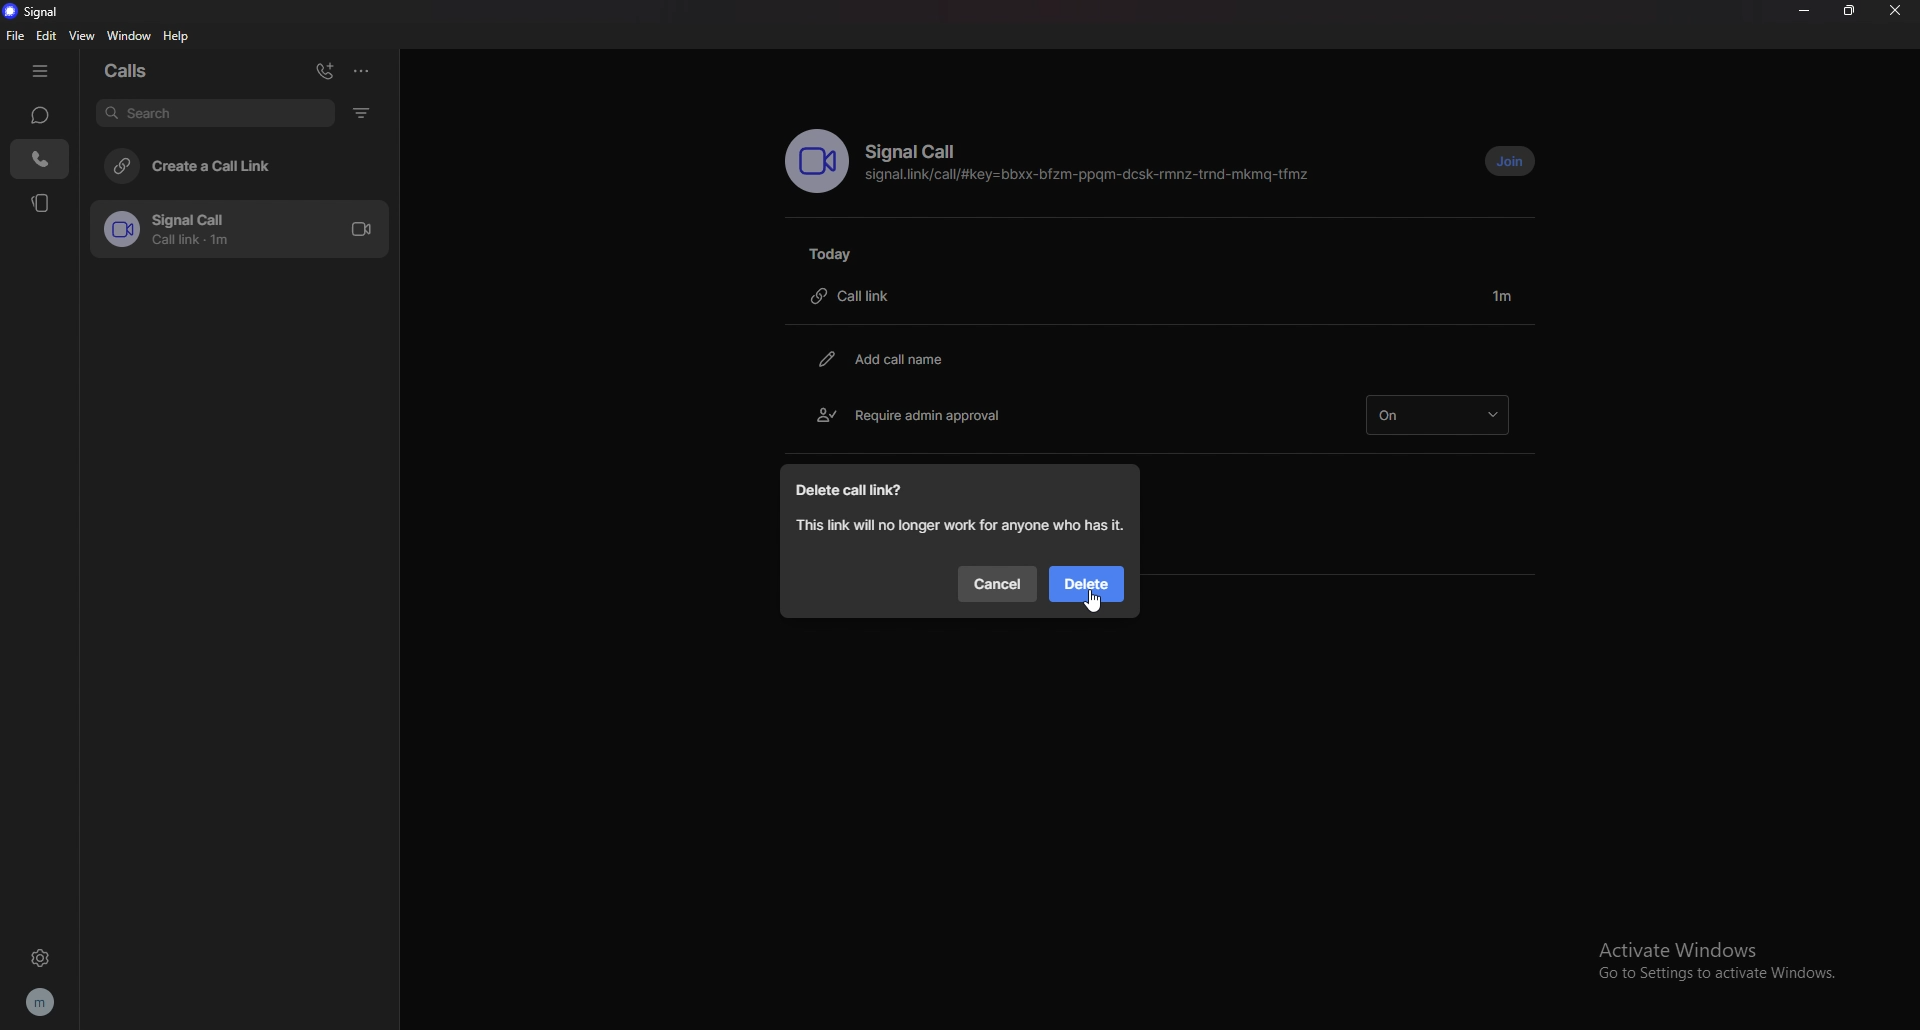  What do you see at coordinates (178, 36) in the screenshot?
I see `help` at bounding box center [178, 36].